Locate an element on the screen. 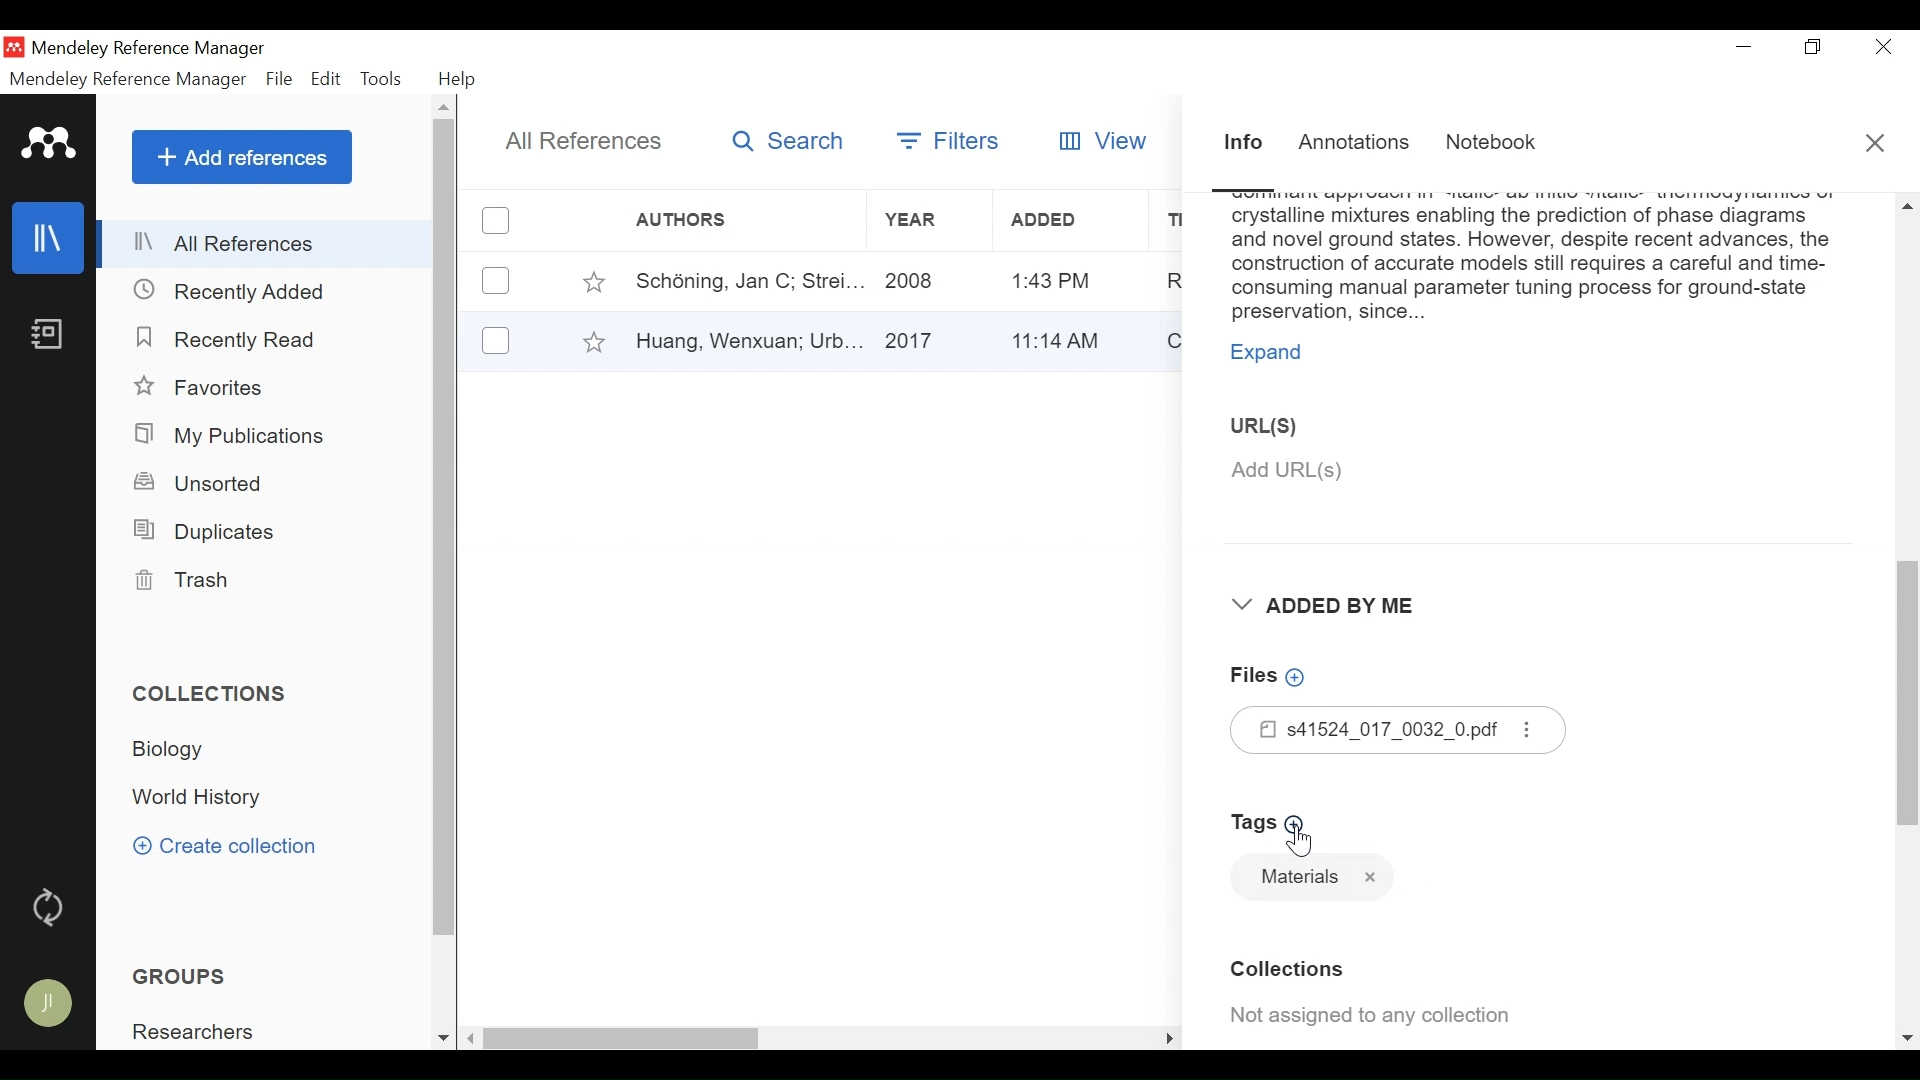  All References is located at coordinates (267, 243).